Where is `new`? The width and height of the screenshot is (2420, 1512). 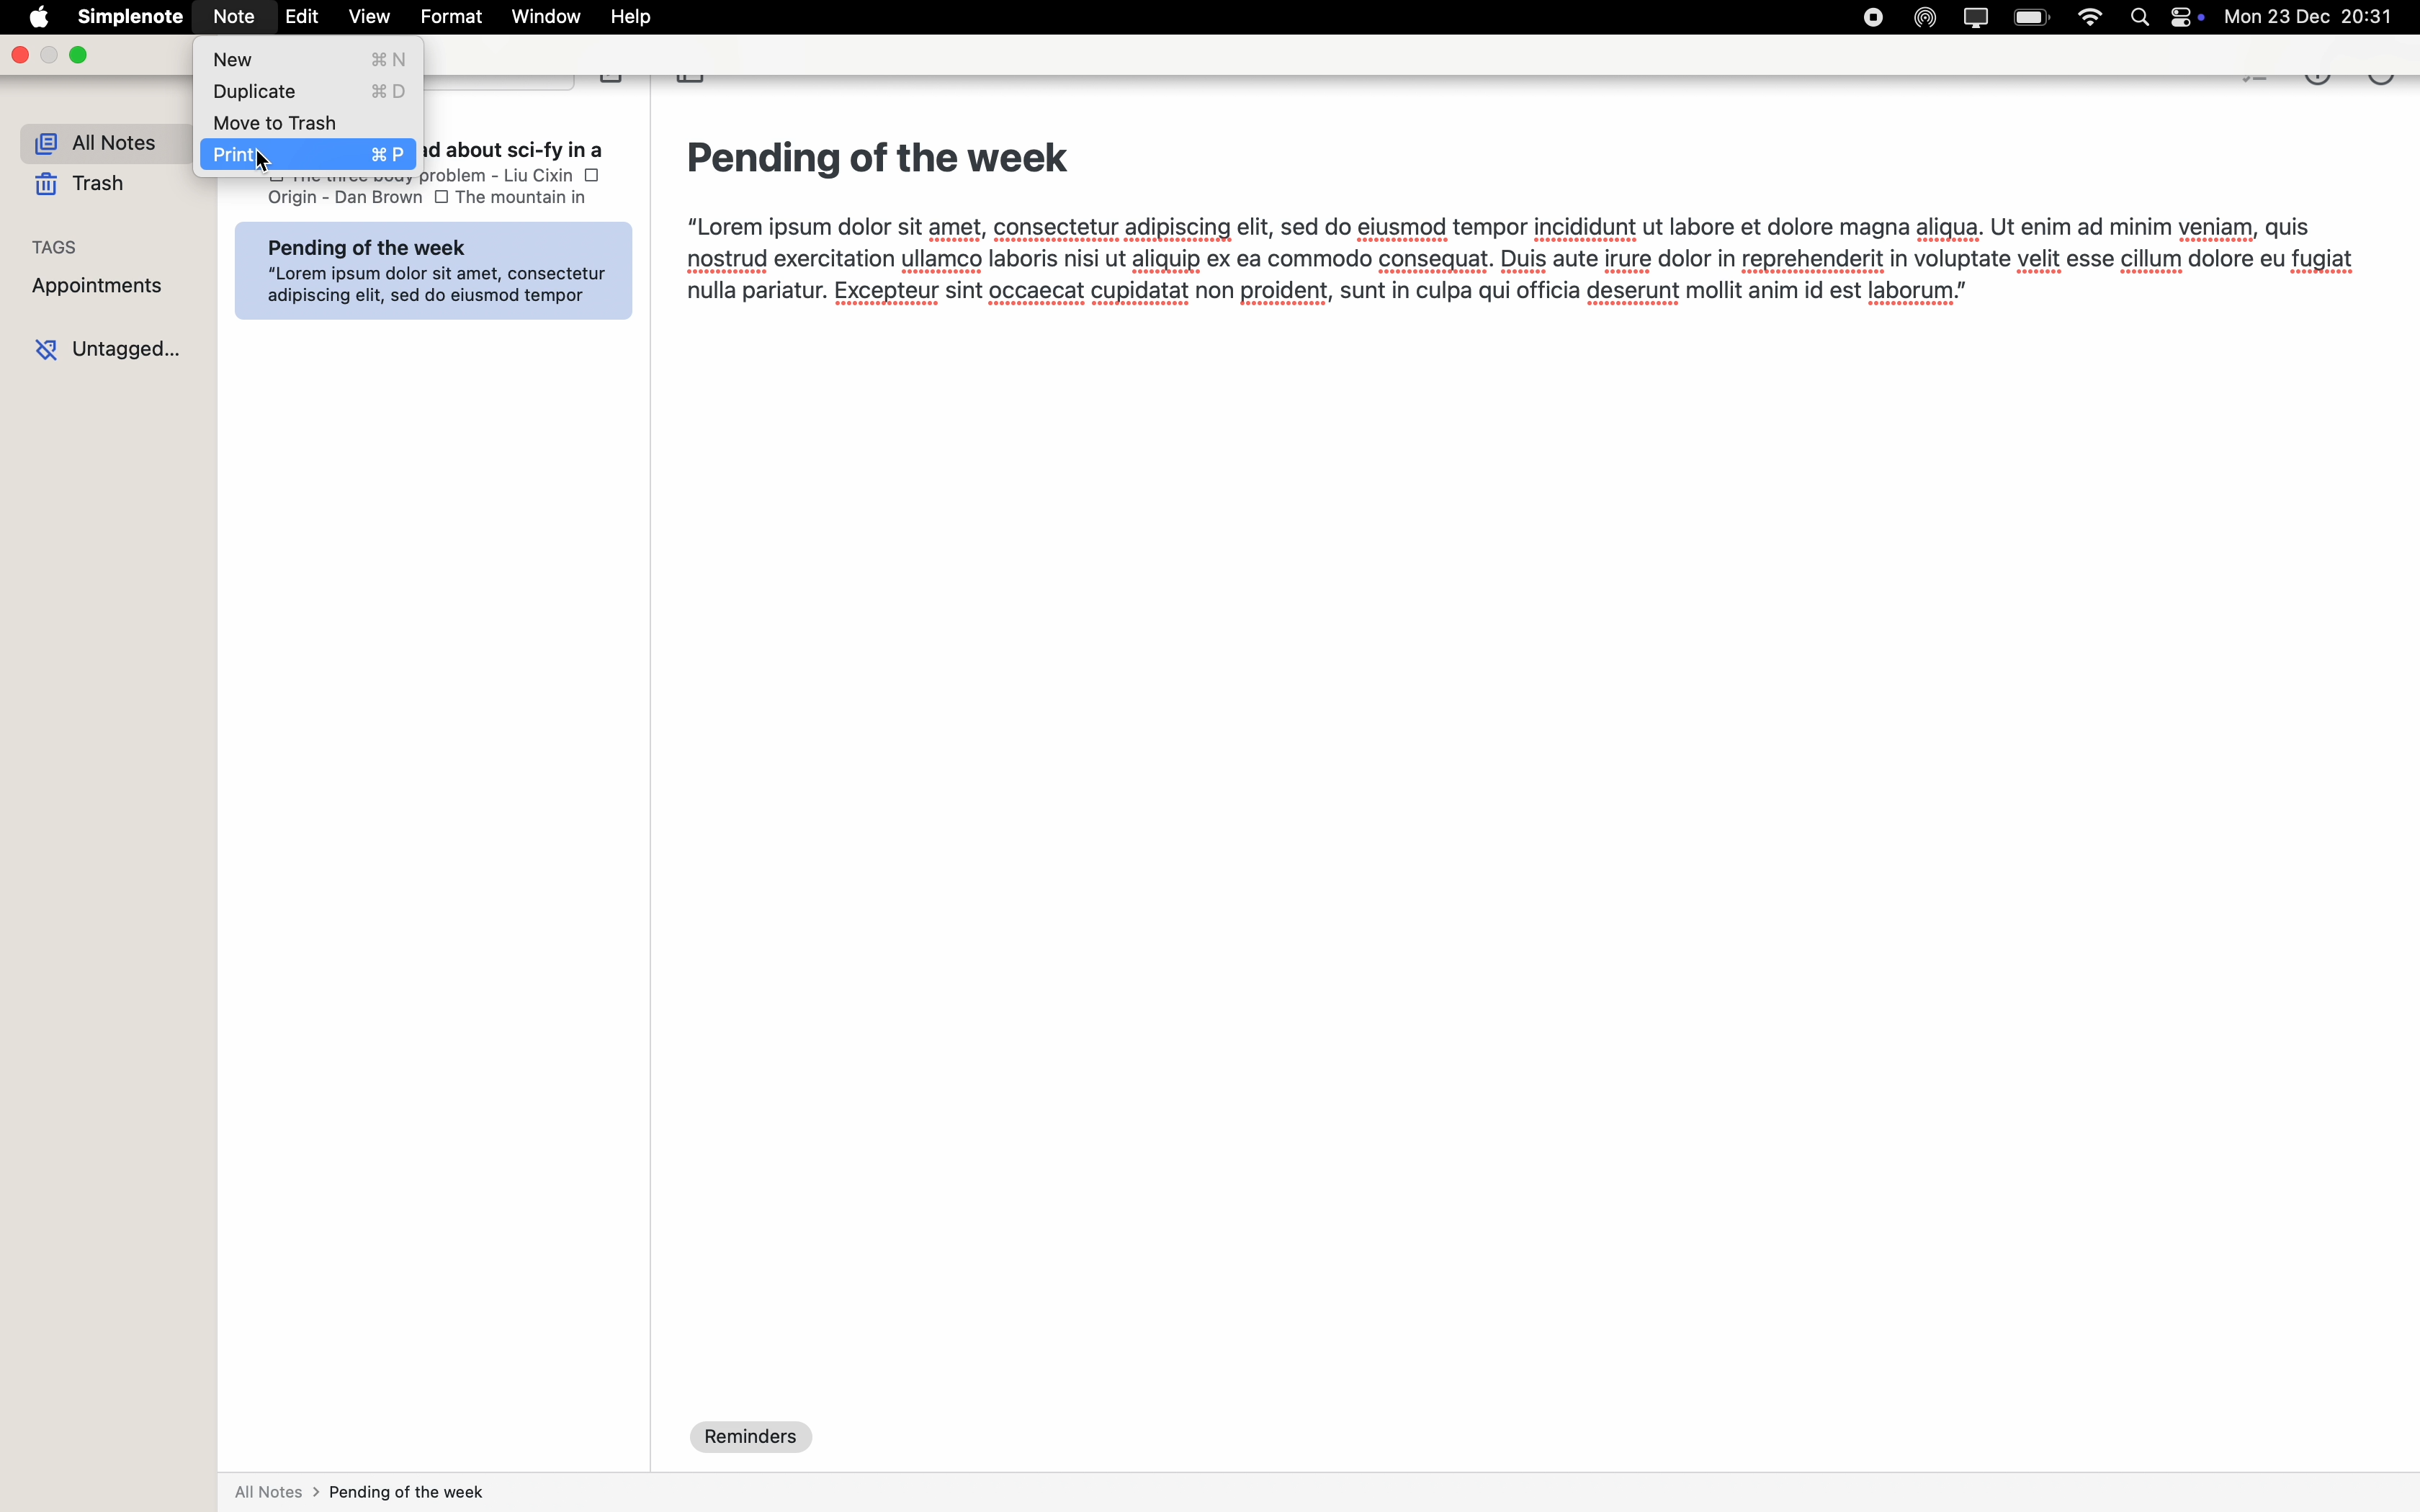 new is located at coordinates (307, 58).